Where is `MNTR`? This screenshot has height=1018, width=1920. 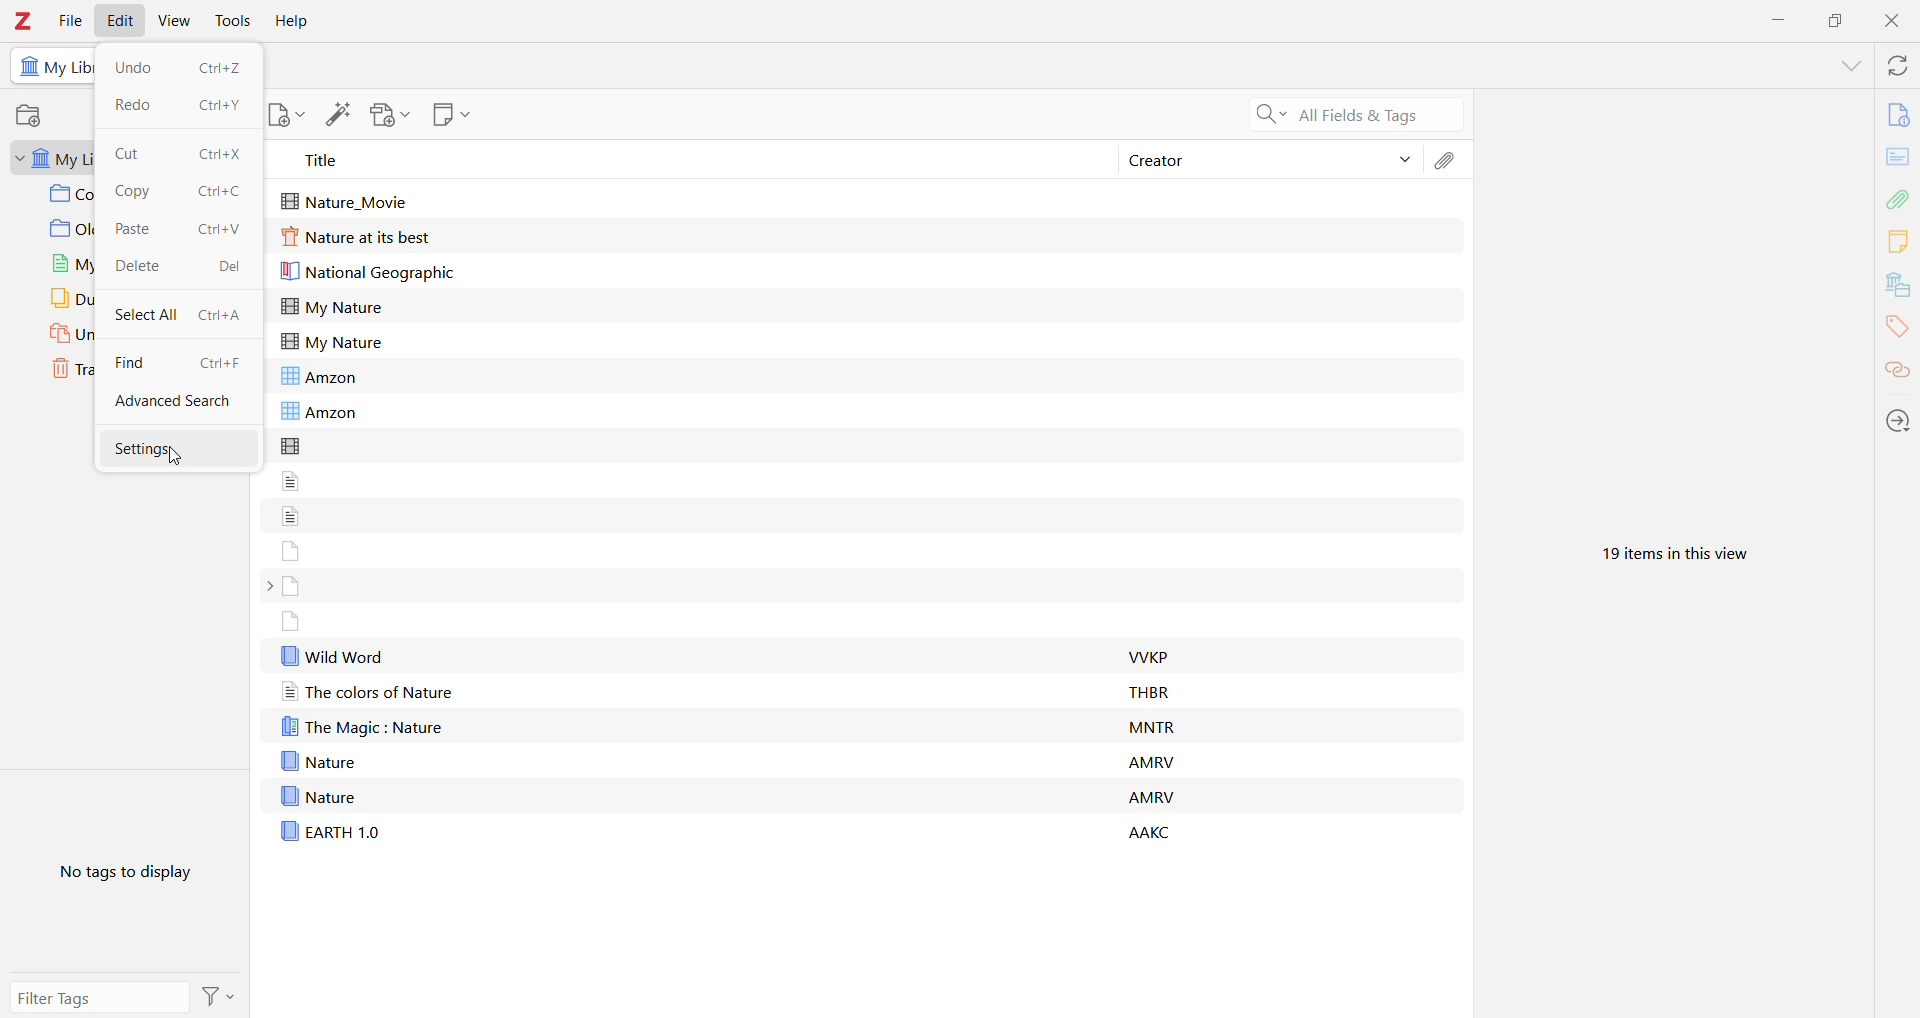 MNTR is located at coordinates (1155, 726).